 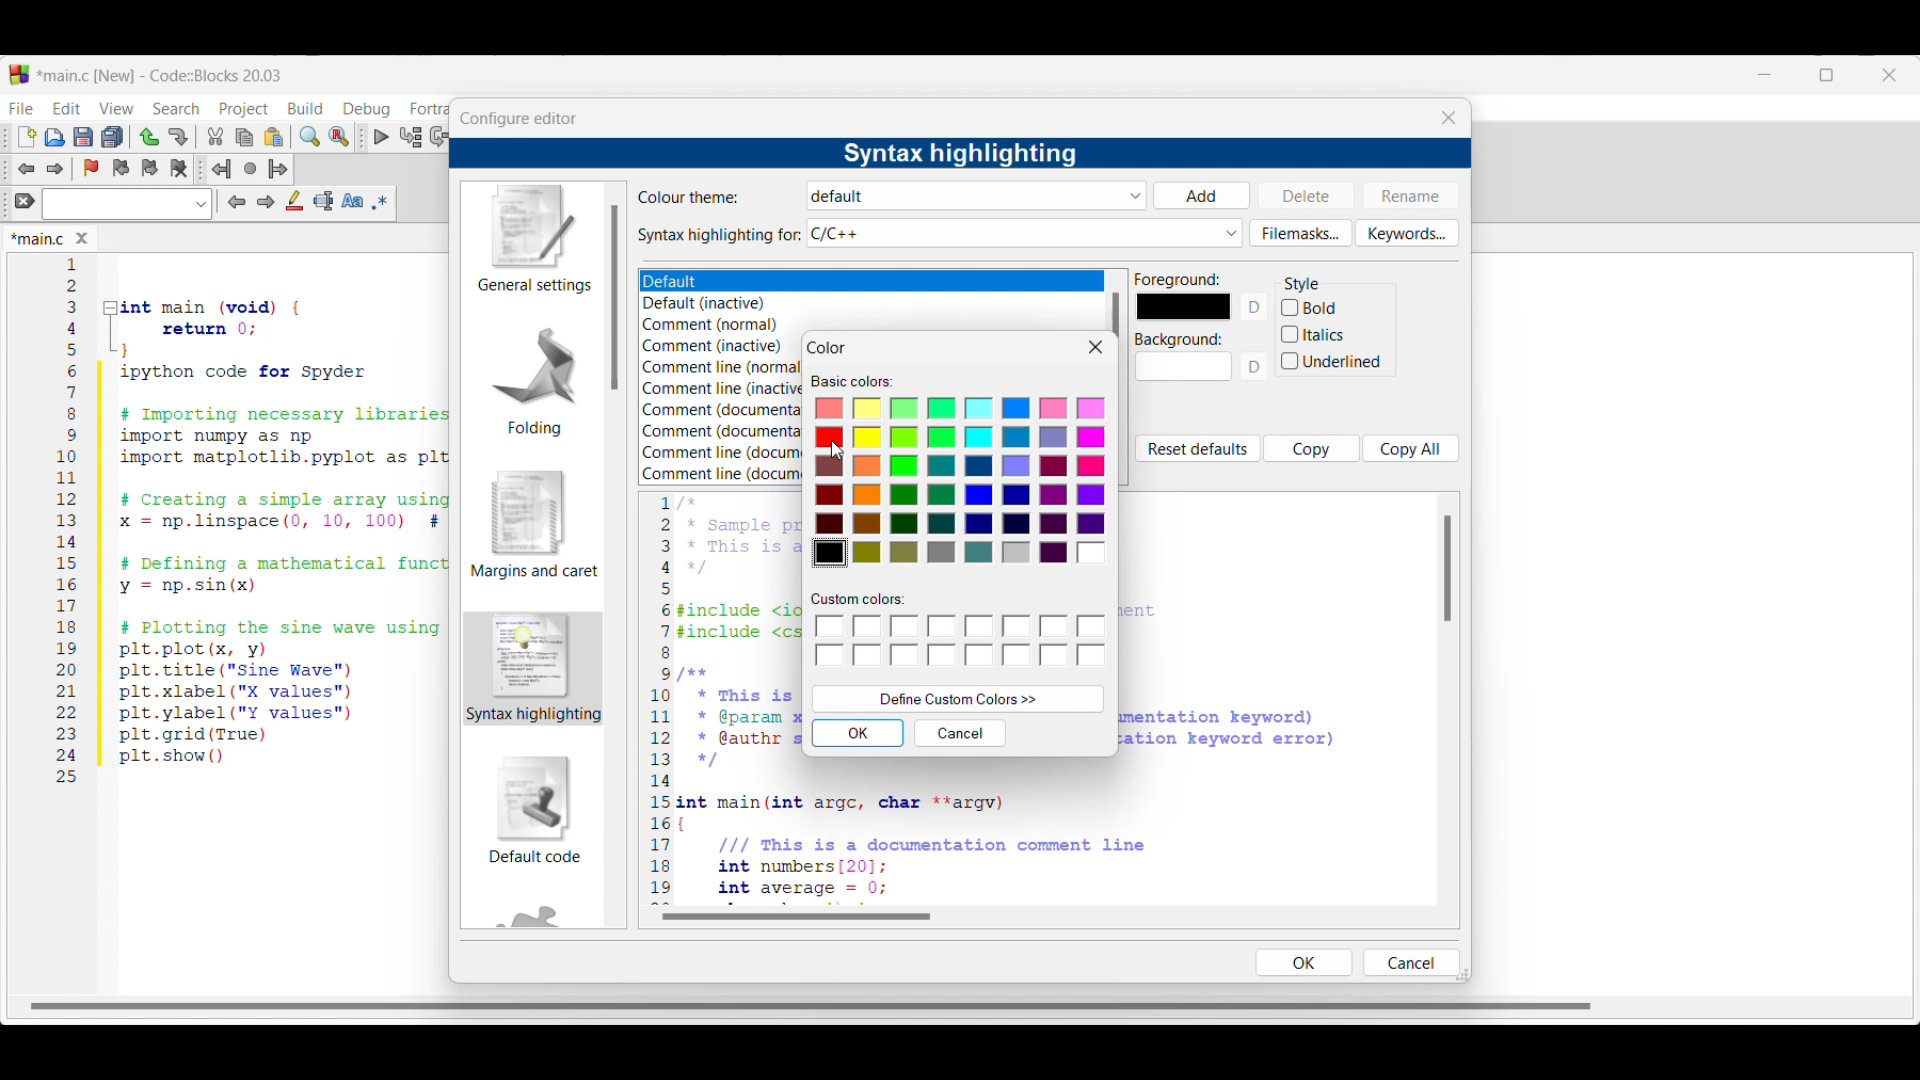 I want to click on Comment line (documentation, inactive, so click(x=722, y=474).